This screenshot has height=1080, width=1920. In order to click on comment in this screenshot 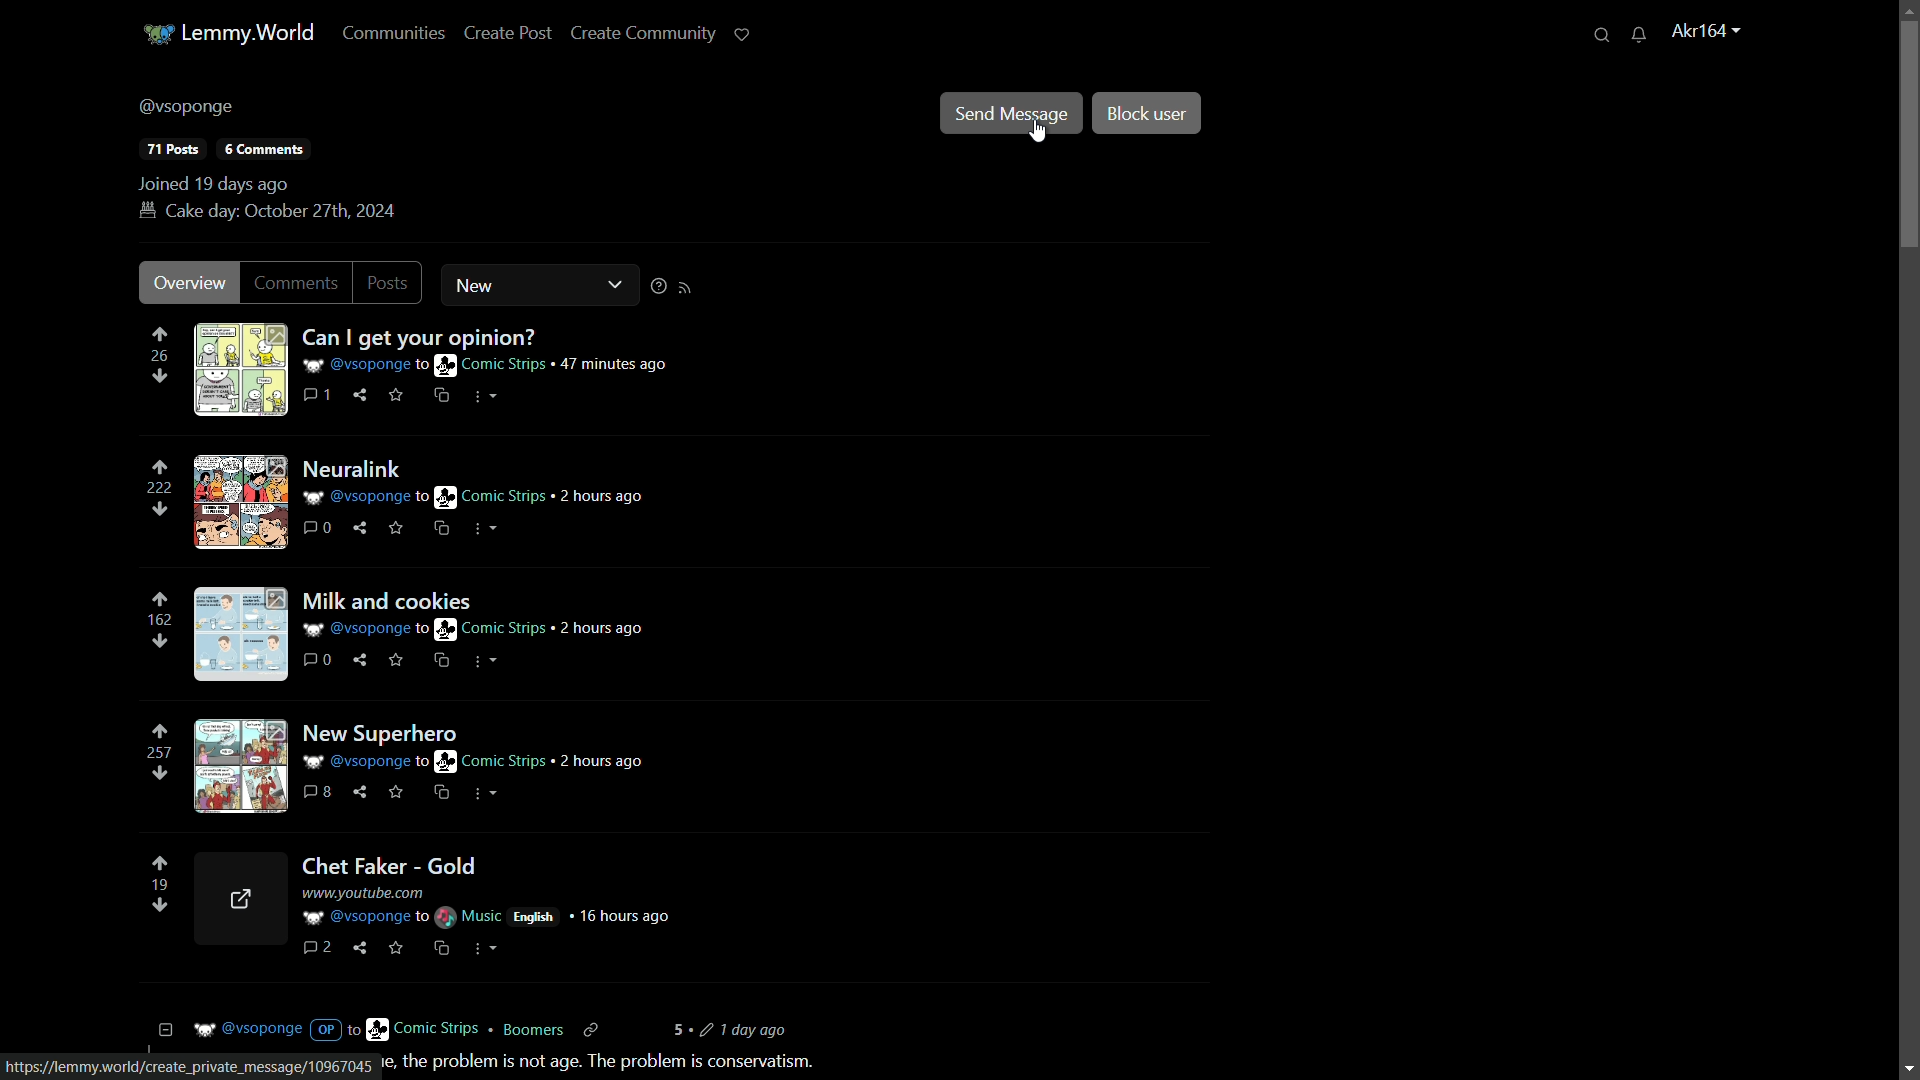, I will do `click(321, 658)`.